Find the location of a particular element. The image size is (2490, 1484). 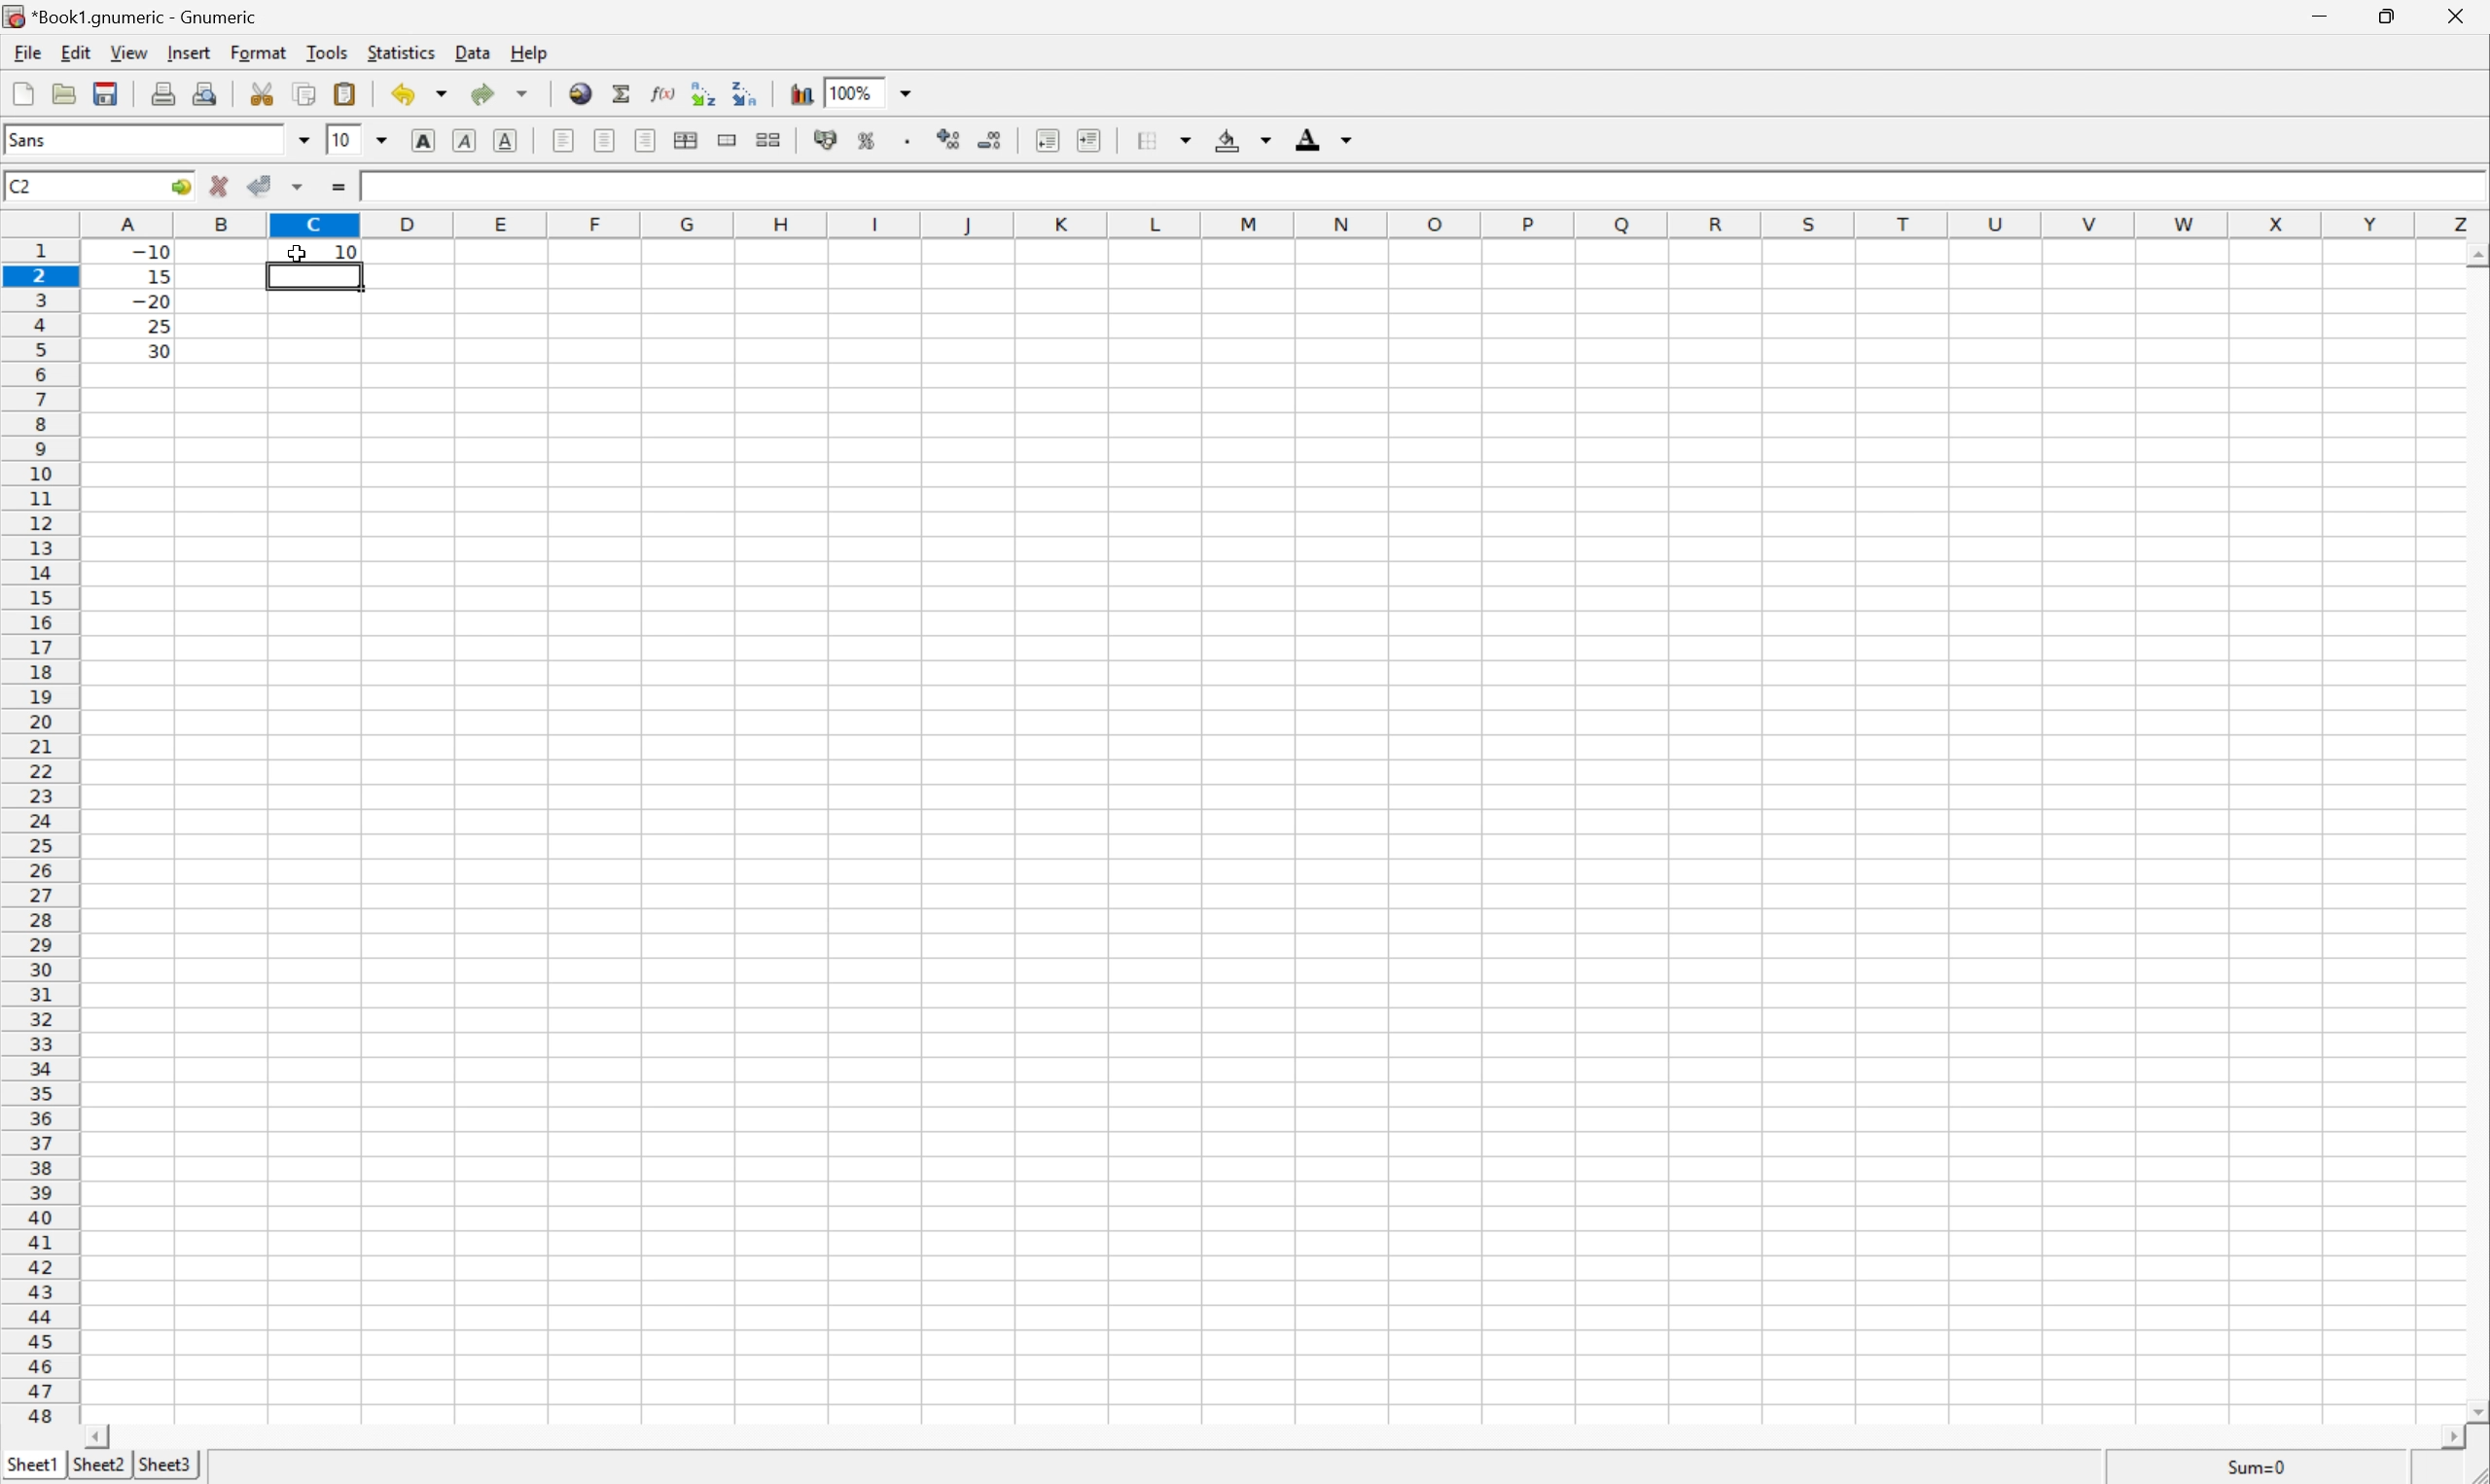

Align left is located at coordinates (562, 138).